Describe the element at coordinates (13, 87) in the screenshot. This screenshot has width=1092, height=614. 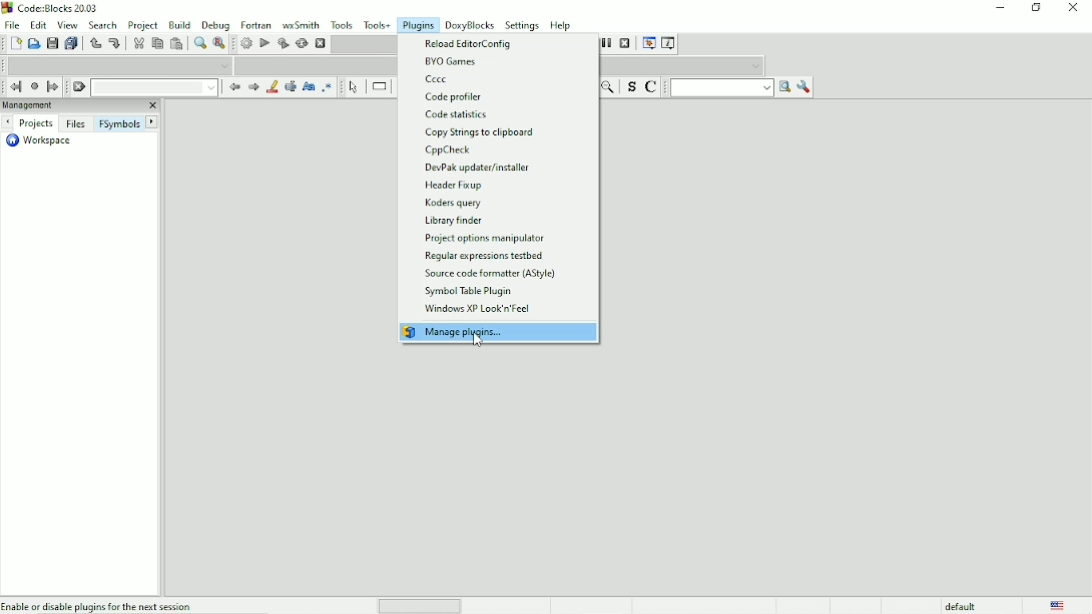
I see `Jump back` at that location.